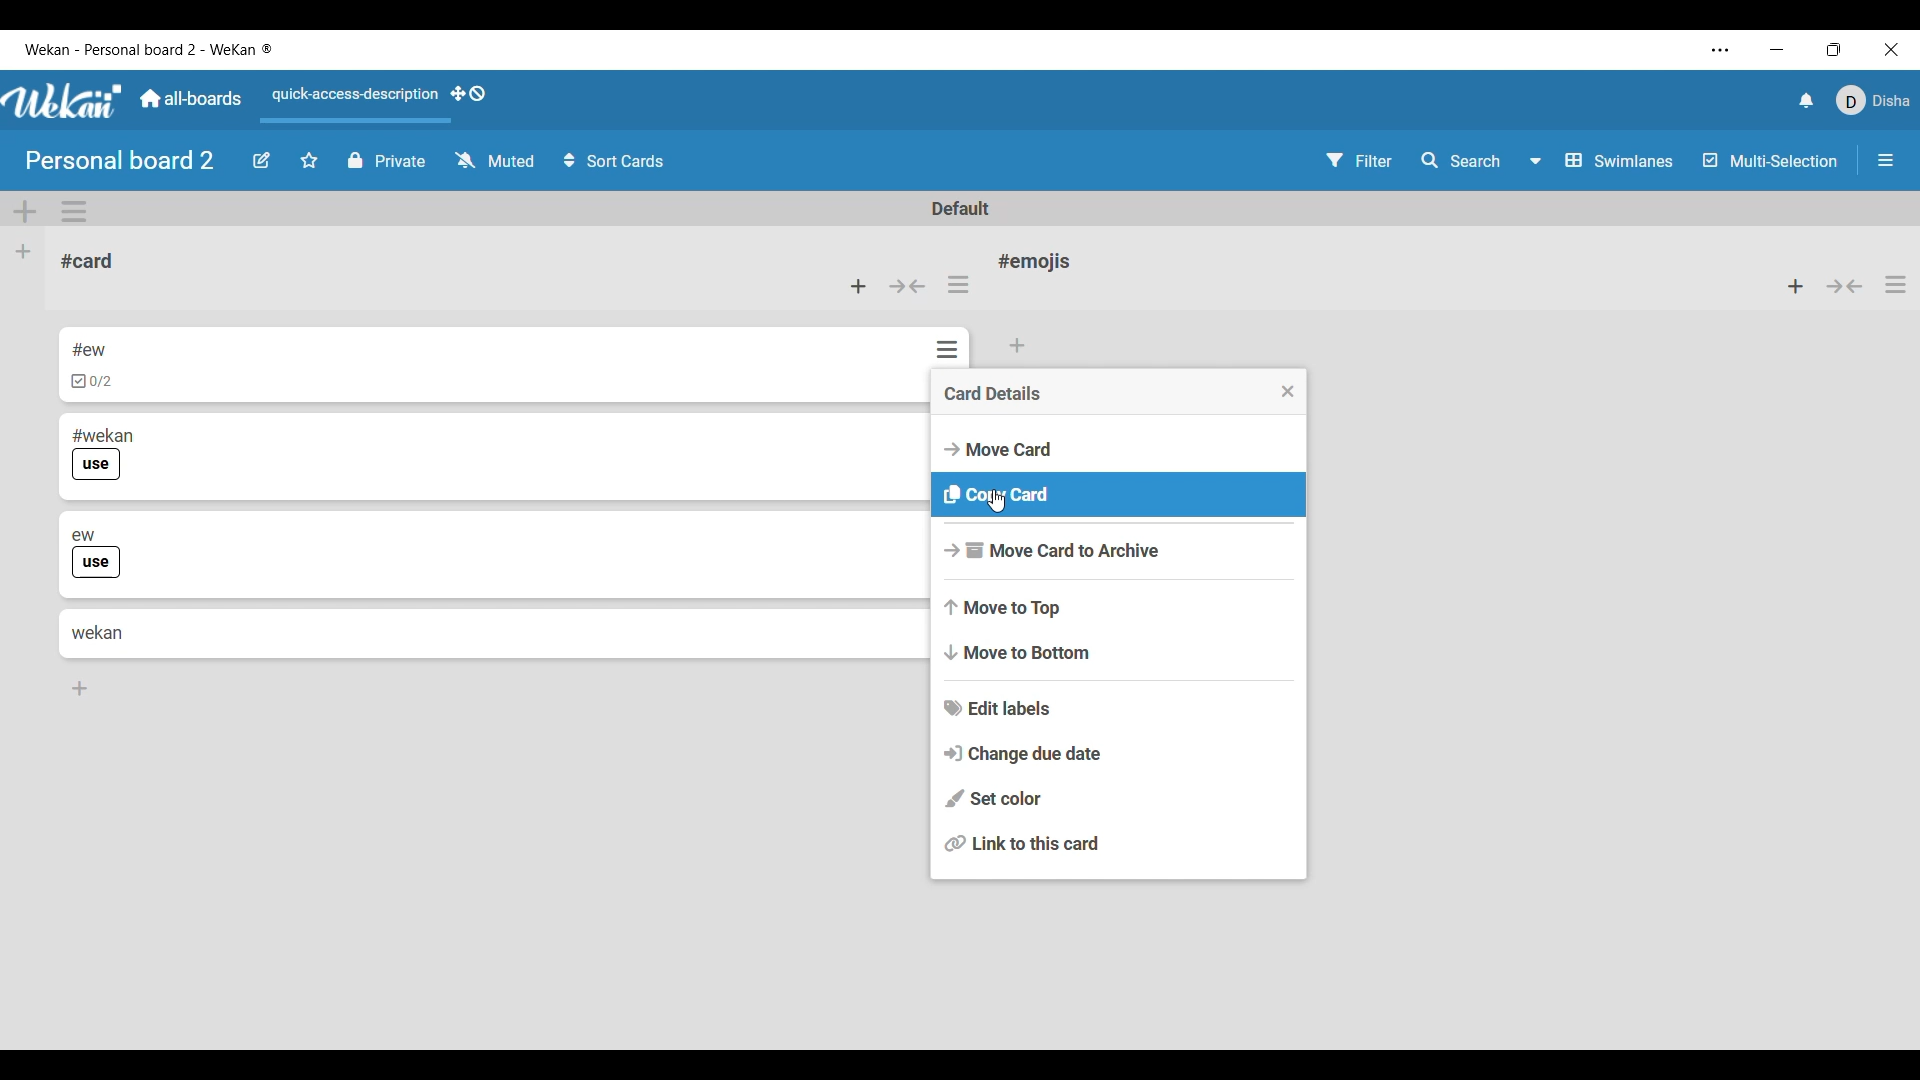 Image resolution: width=1920 pixels, height=1080 pixels. Describe the element at coordinates (1360, 160) in the screenshot. I see `Filter` at that location.